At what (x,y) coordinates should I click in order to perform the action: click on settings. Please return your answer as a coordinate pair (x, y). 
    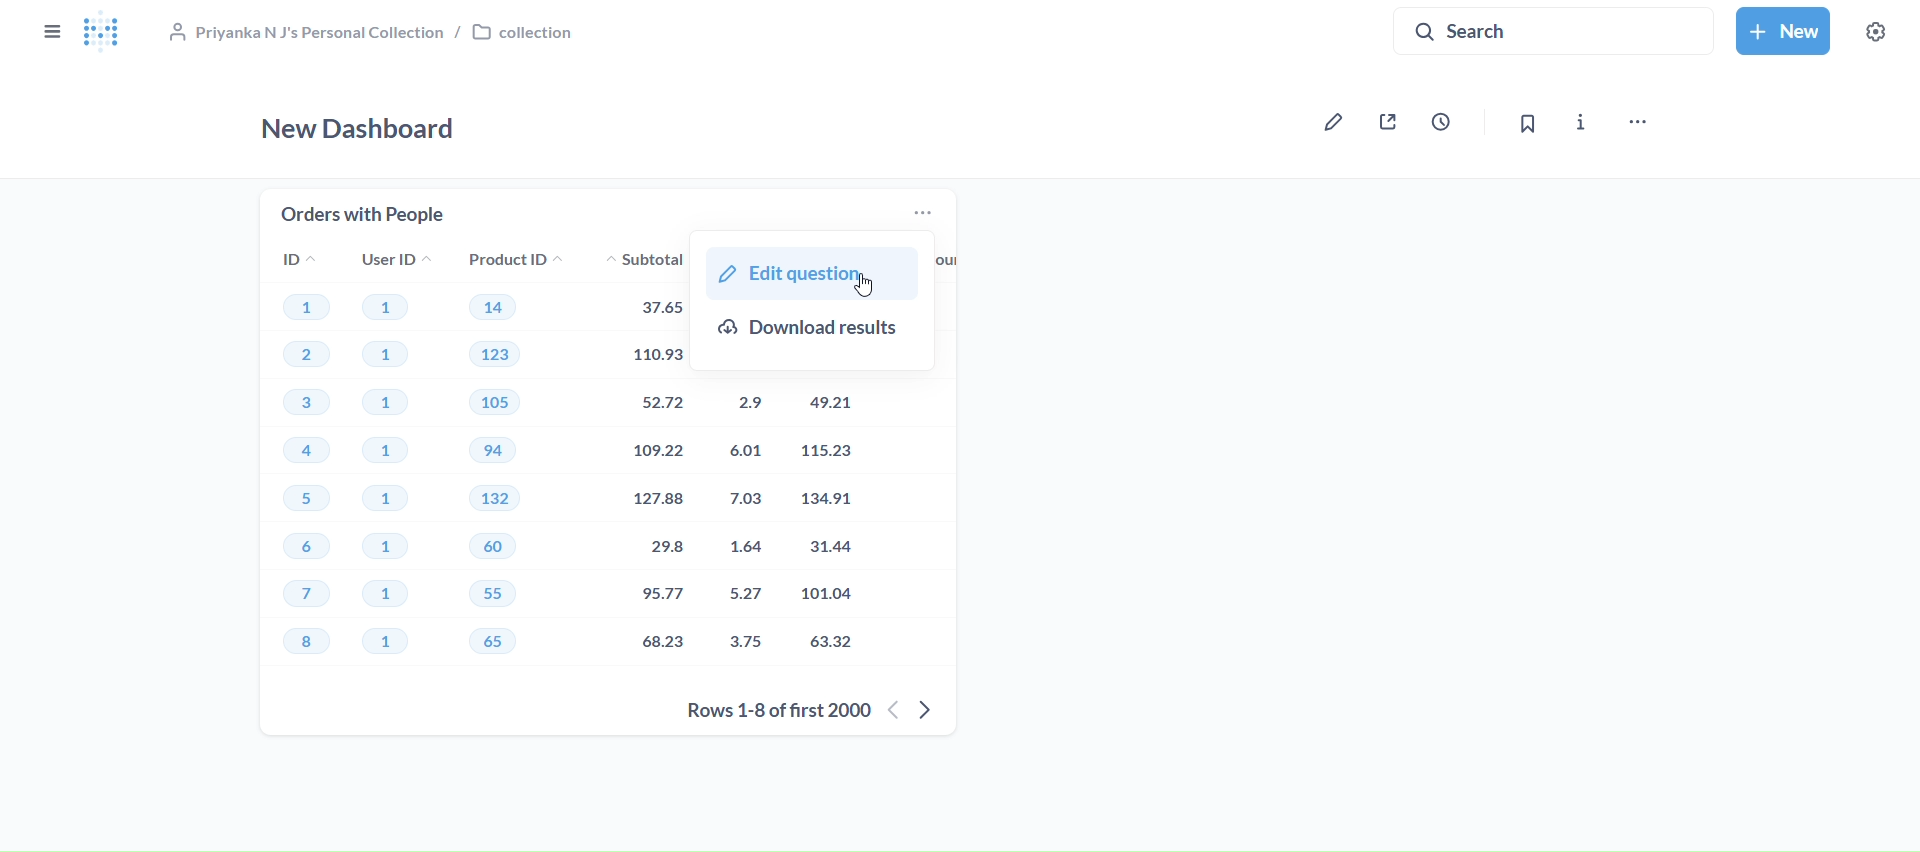
    Looking at the image, I should click on (1878, 33).